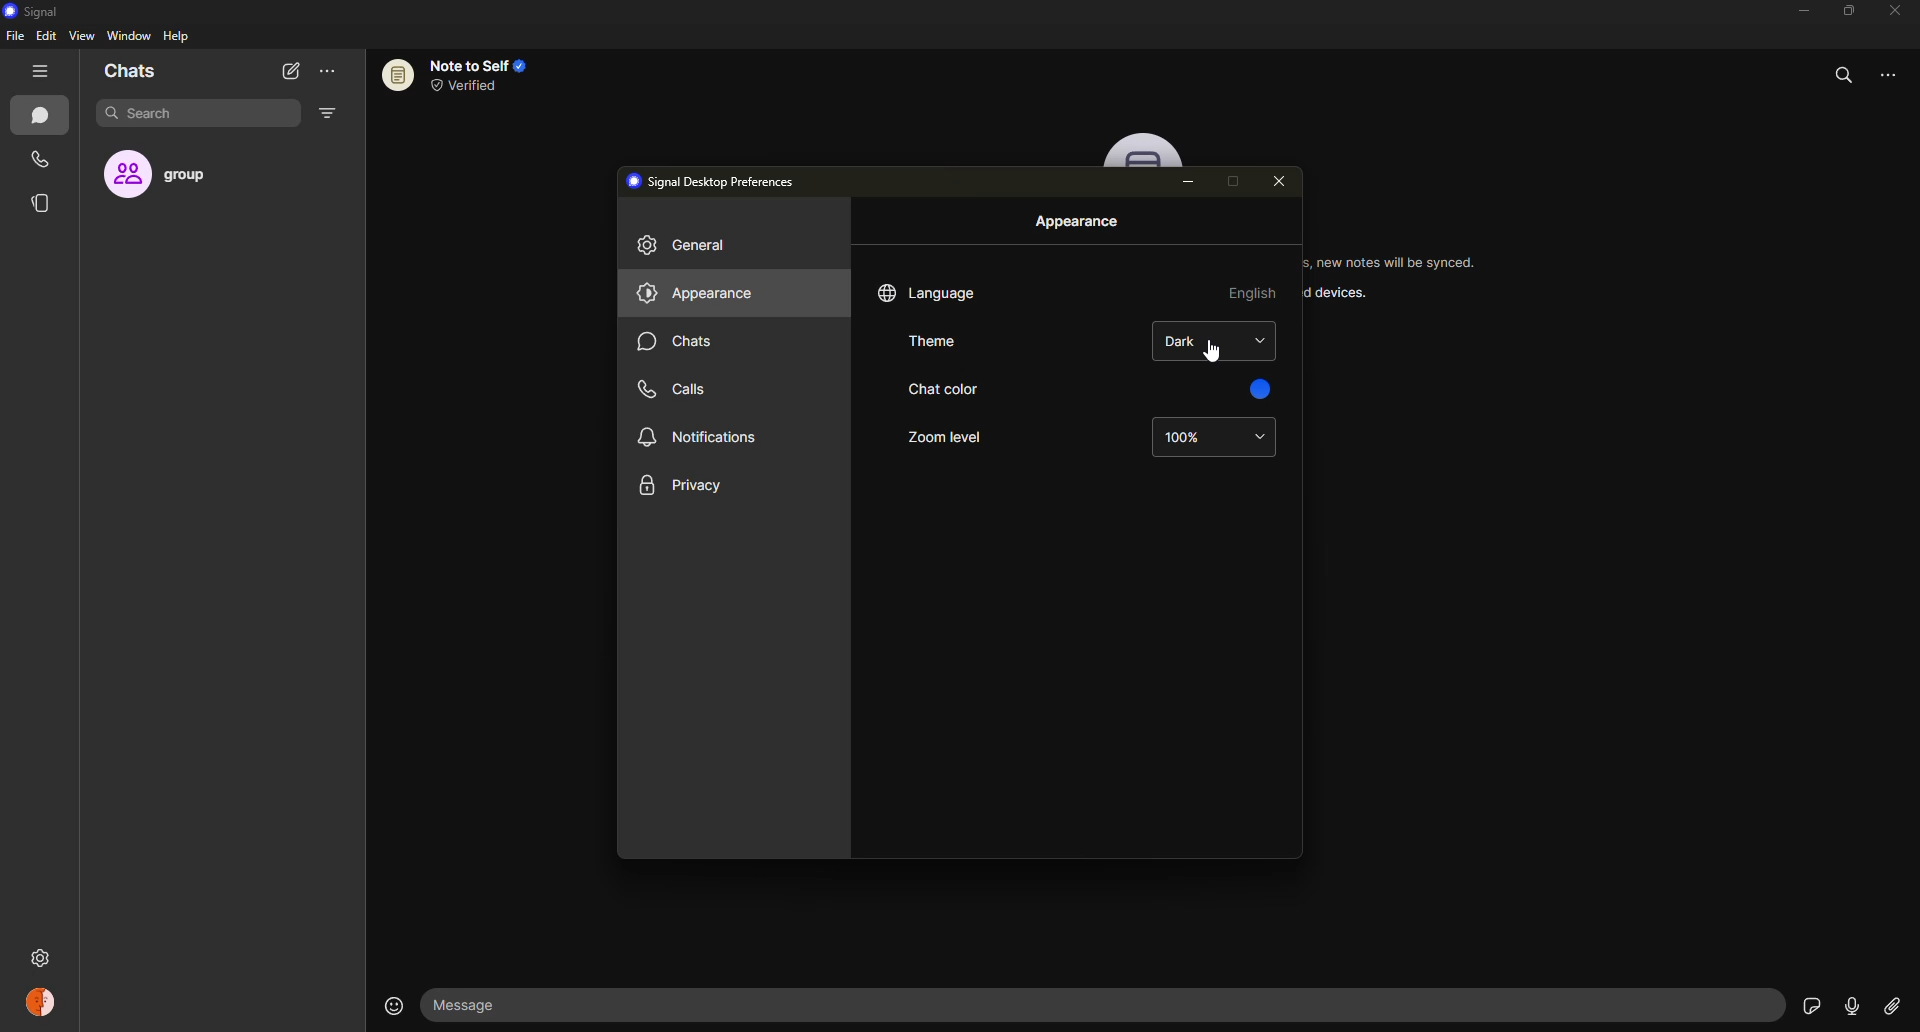 Image resolution: width=1920 pixels, height=1032 pixels. What do you see at coordinates (1844, 71) in the screenshot?
I see `search` at bounding box center [1844, 71].